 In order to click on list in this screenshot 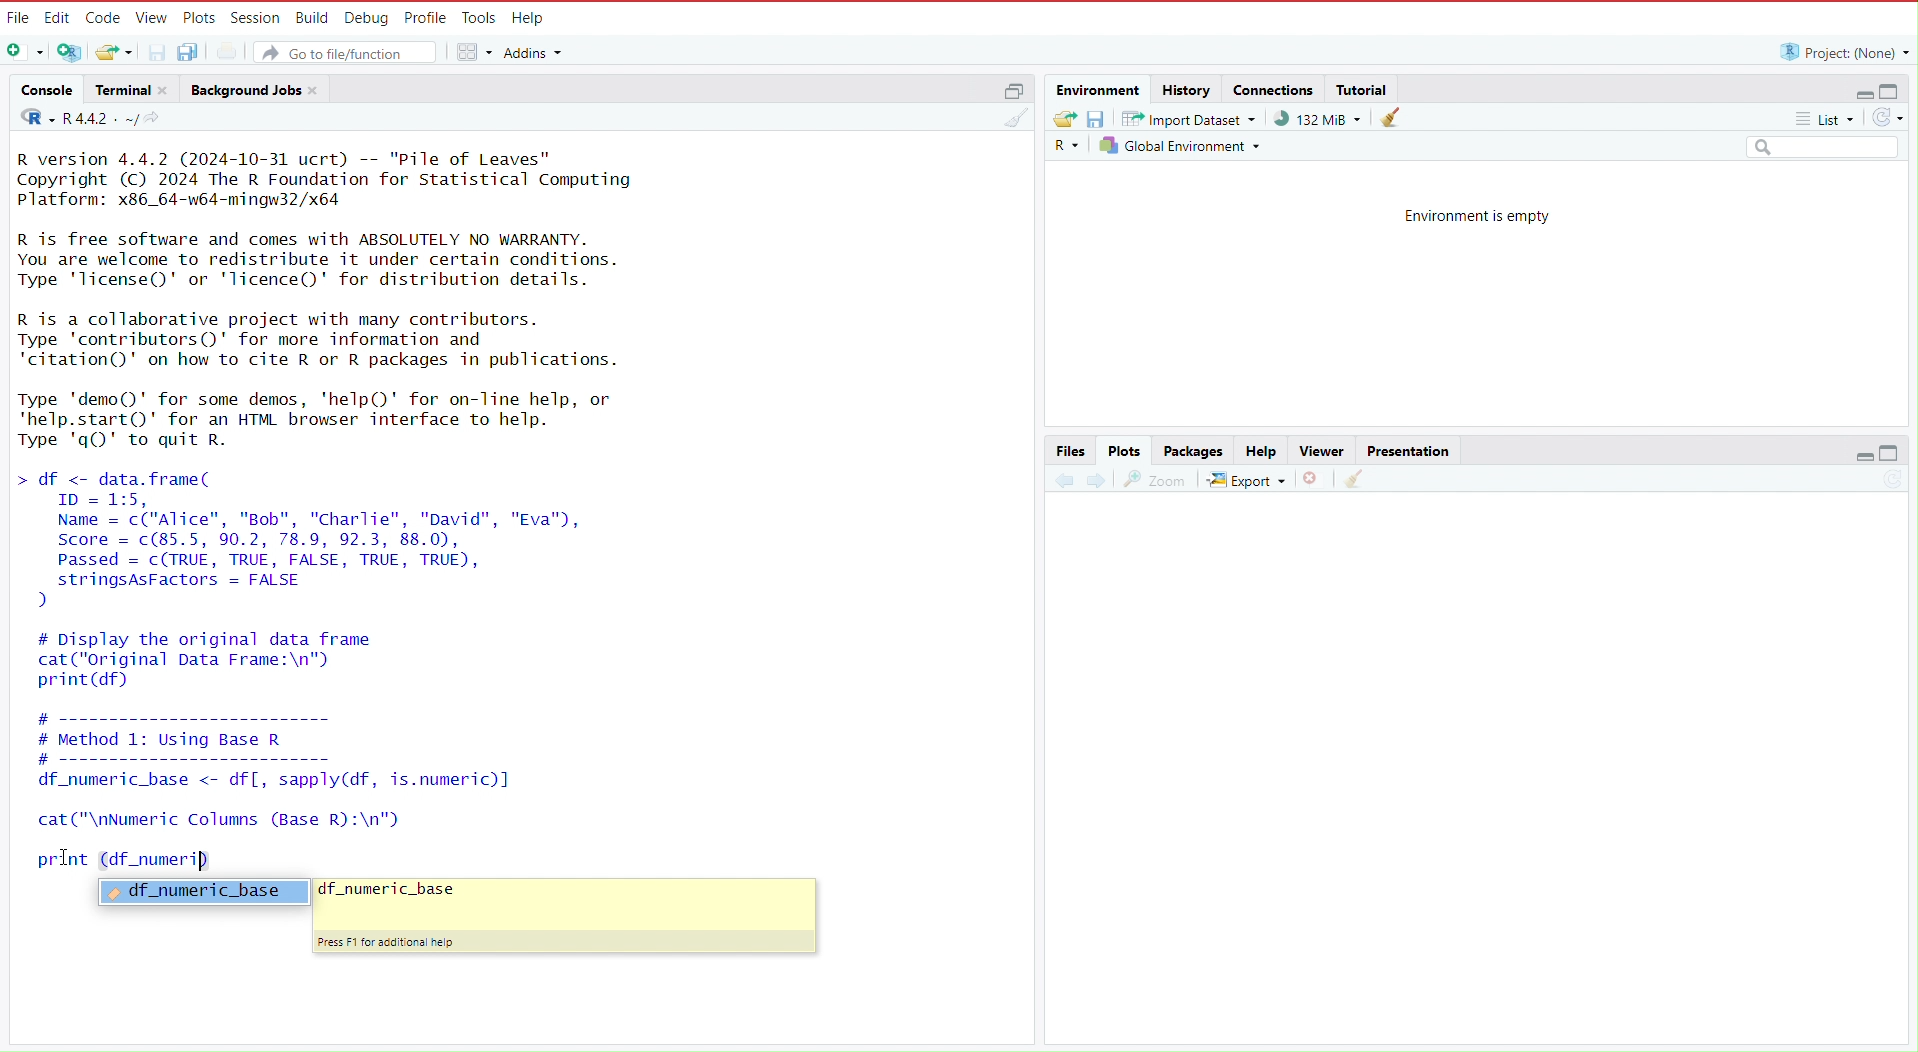, I will do `click(1832, 118)`.